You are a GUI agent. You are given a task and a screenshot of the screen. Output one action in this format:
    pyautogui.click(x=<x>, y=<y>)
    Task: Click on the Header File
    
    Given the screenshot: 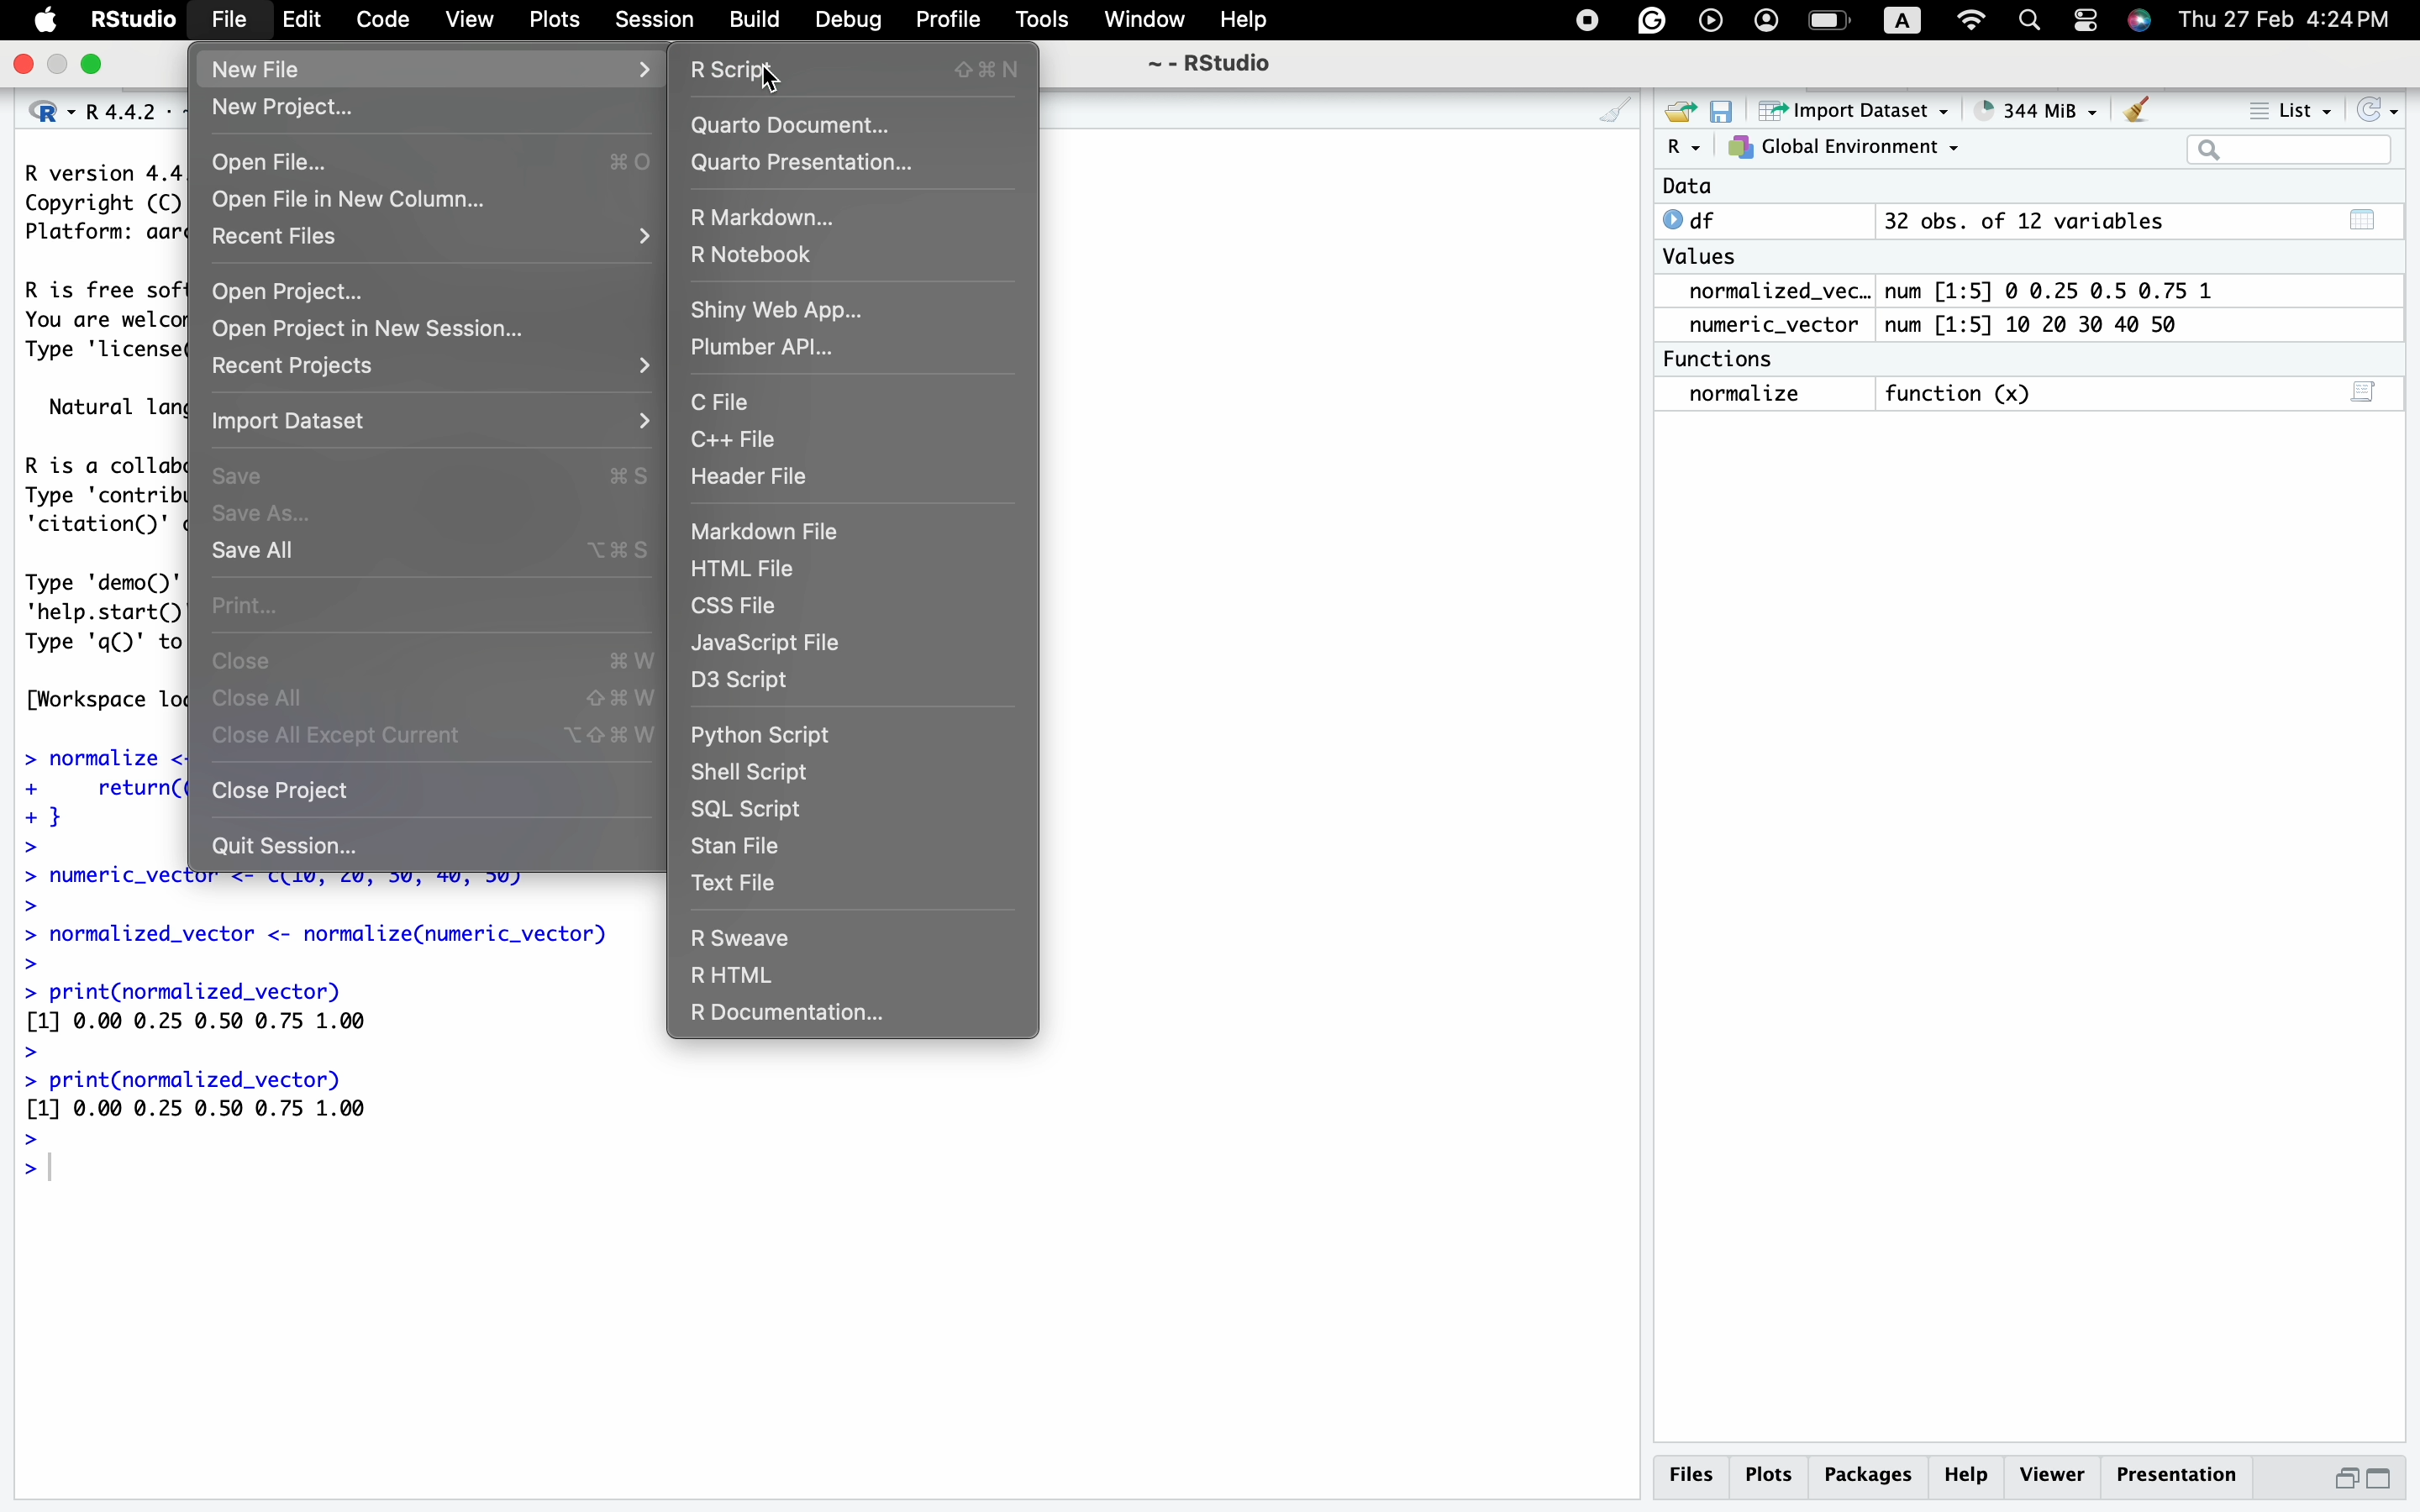 What is the action you would take?
    pyautogui.click(x=746, y=480)
    